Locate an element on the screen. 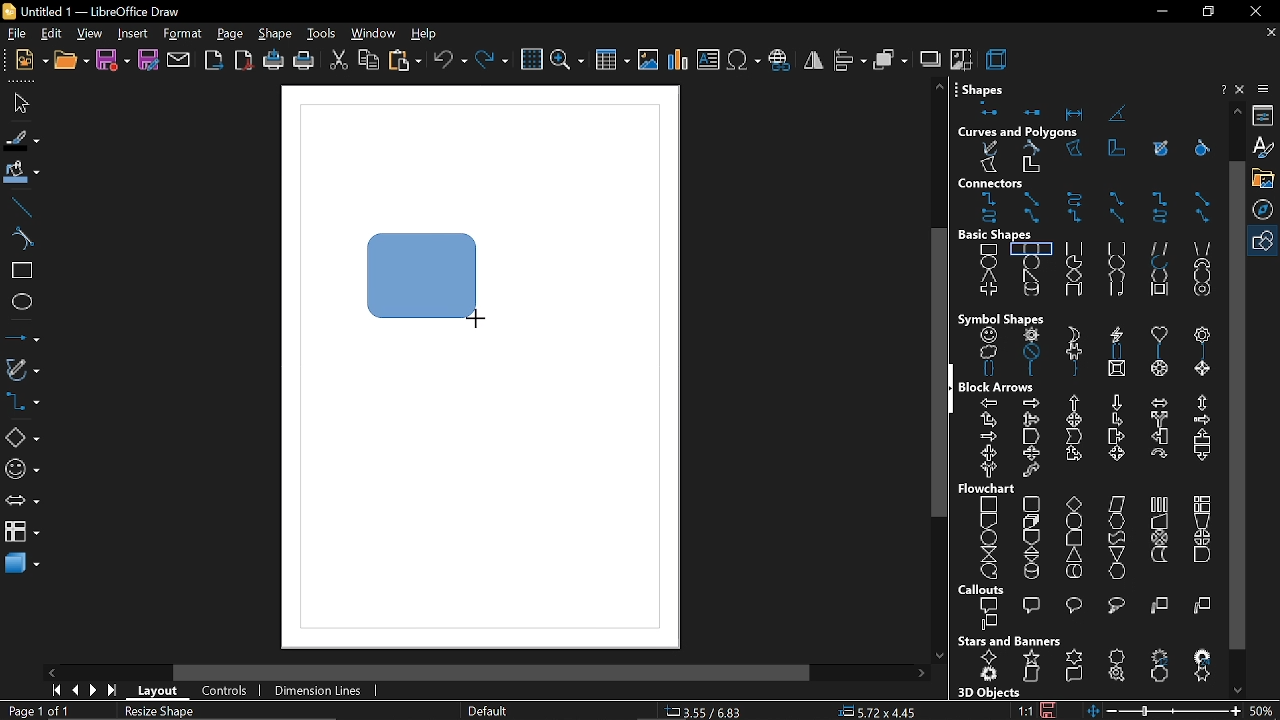  shape is located at coordinates (417, 274).